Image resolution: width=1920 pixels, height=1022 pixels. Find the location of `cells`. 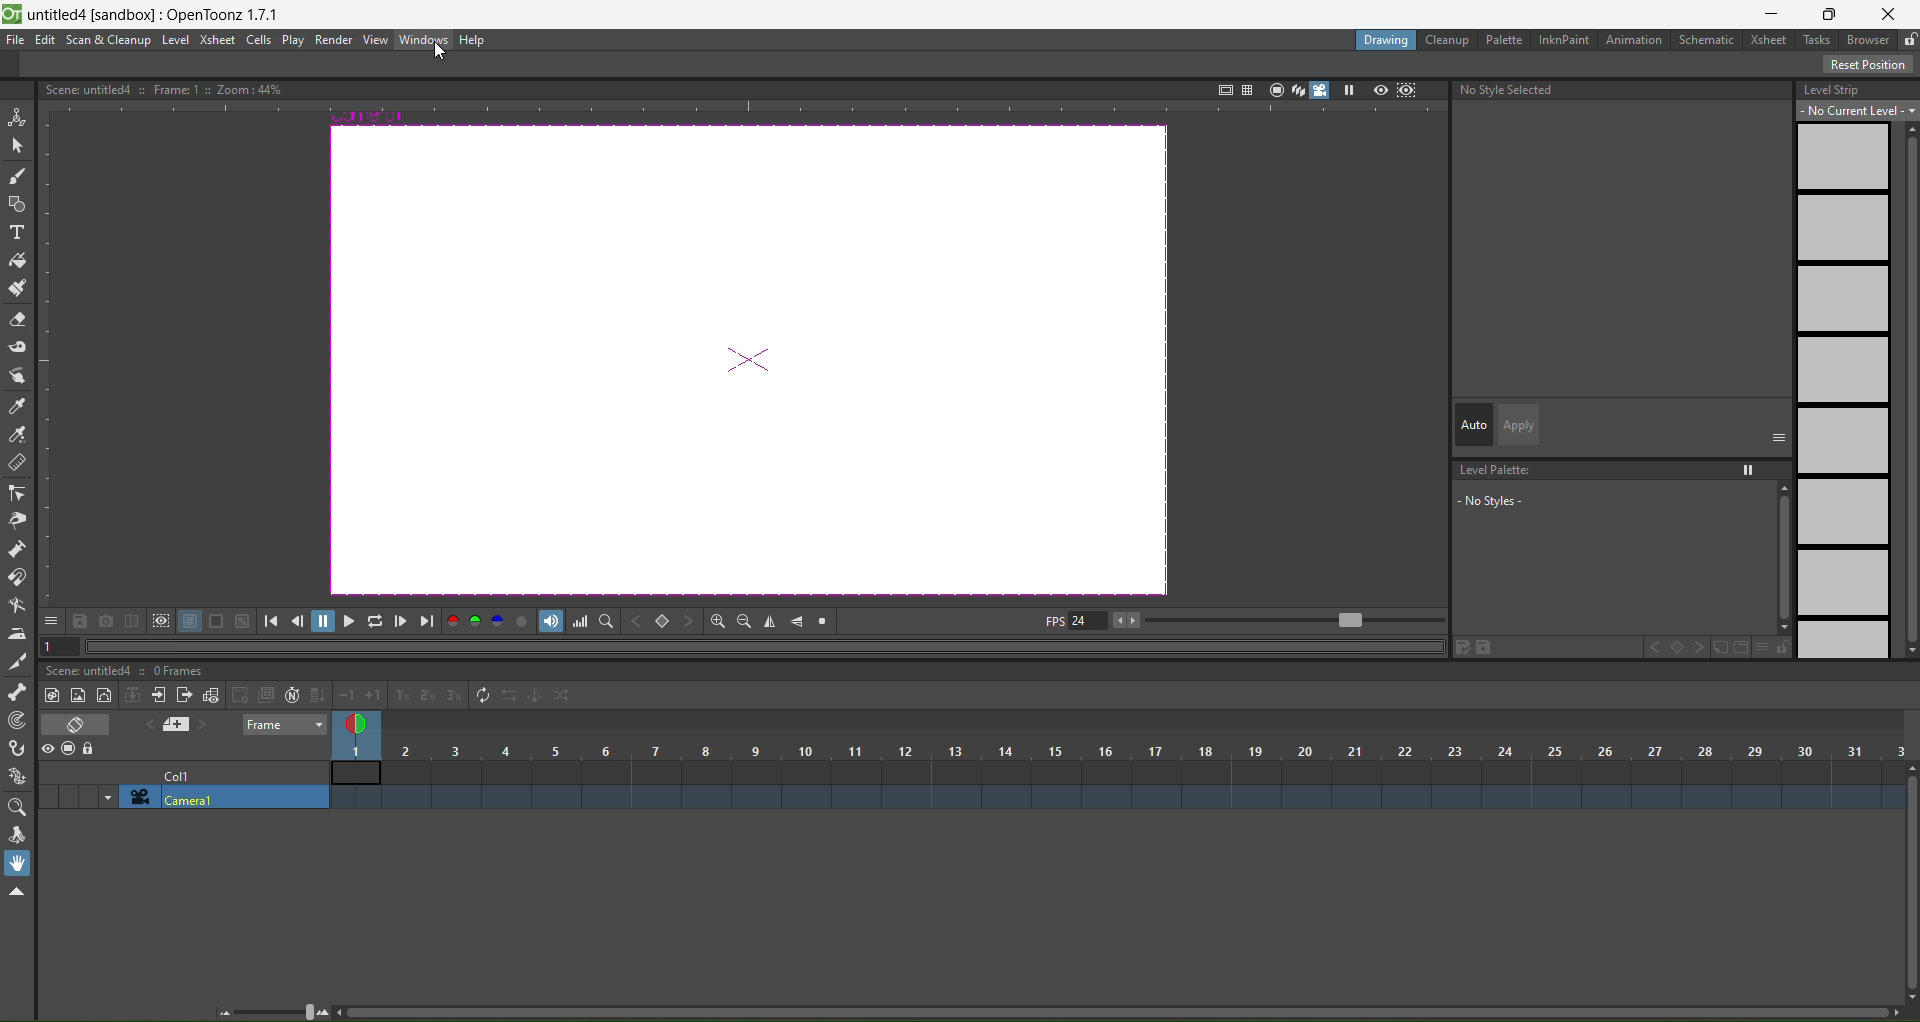

cells is located at coordinates (260, 39).